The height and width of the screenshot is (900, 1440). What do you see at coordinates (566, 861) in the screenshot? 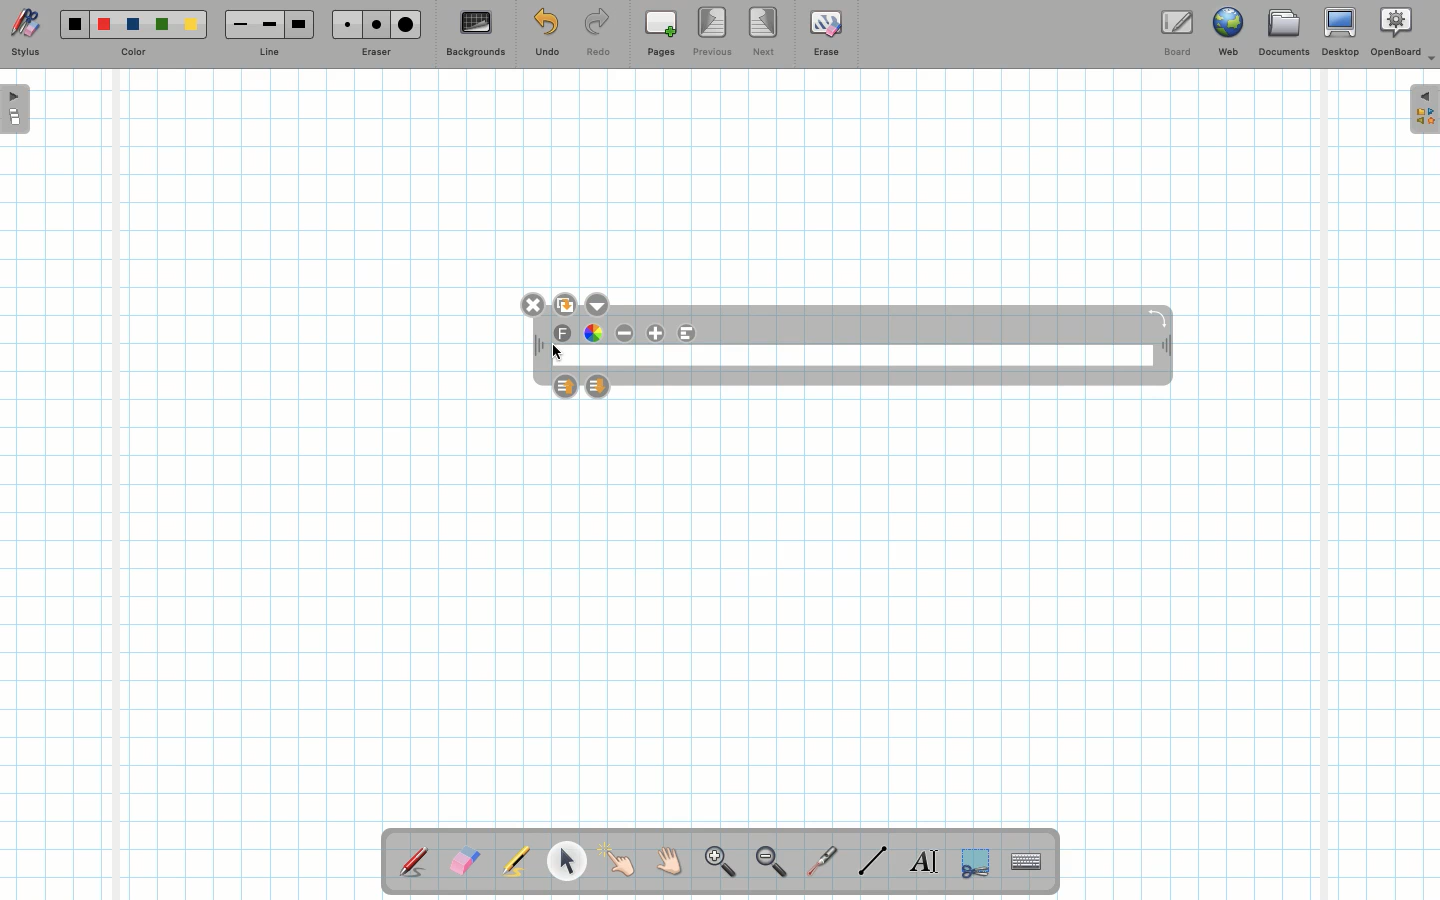
I see `Pointer` at bounding box center [566, 861].